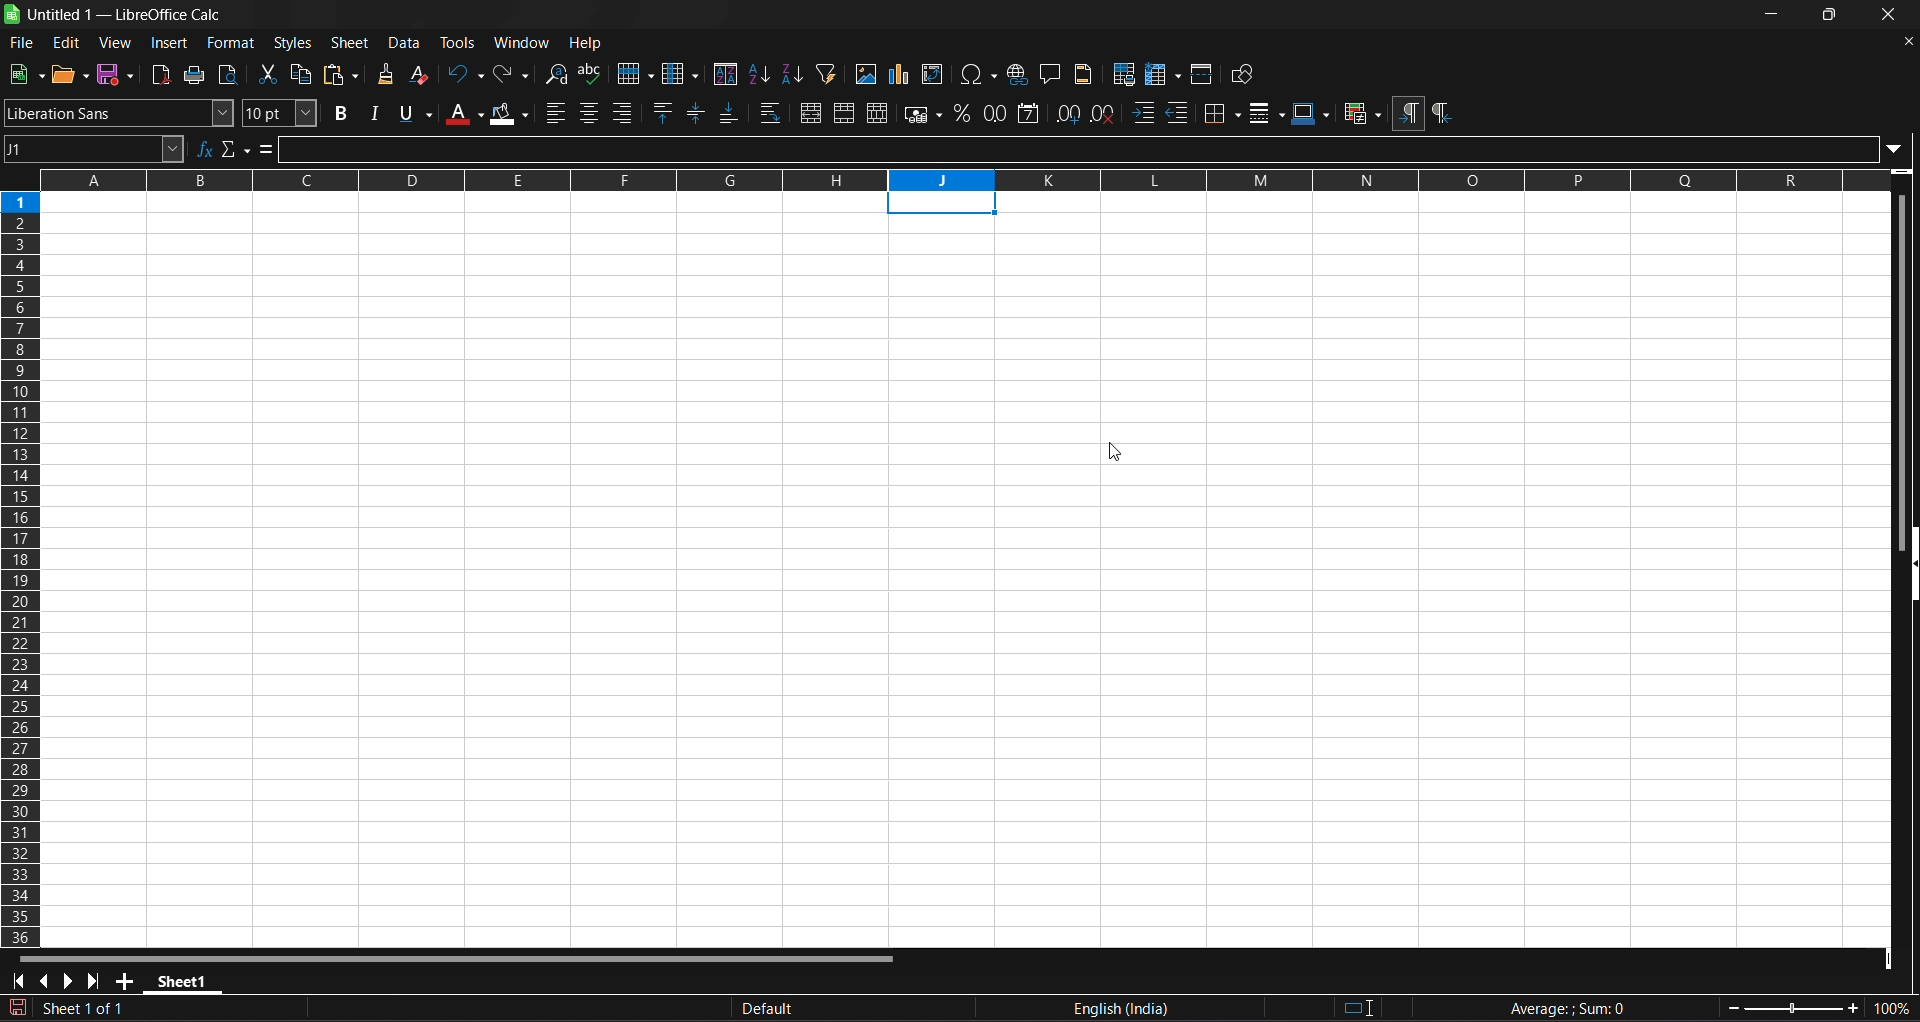  I want to click on format as percen, so click(967, 114).